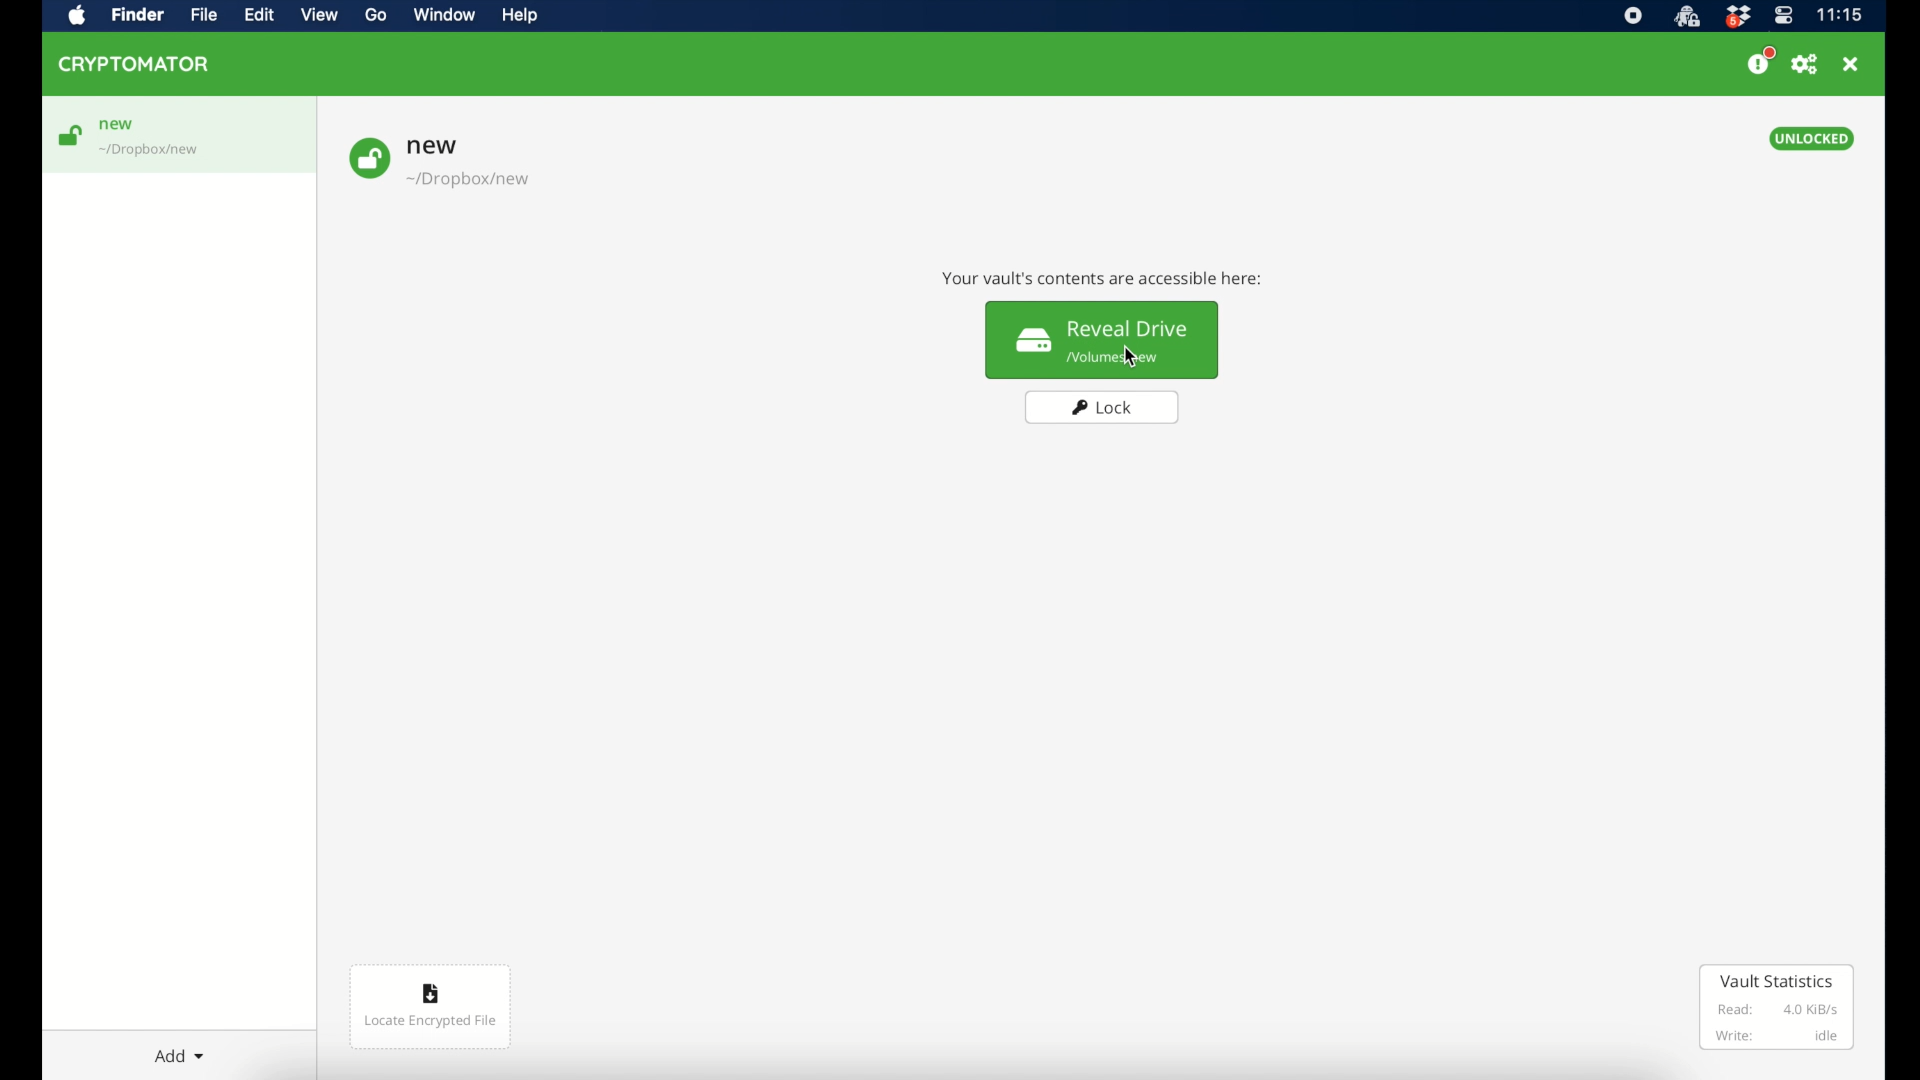  I want to click on location, so click(470, 180).